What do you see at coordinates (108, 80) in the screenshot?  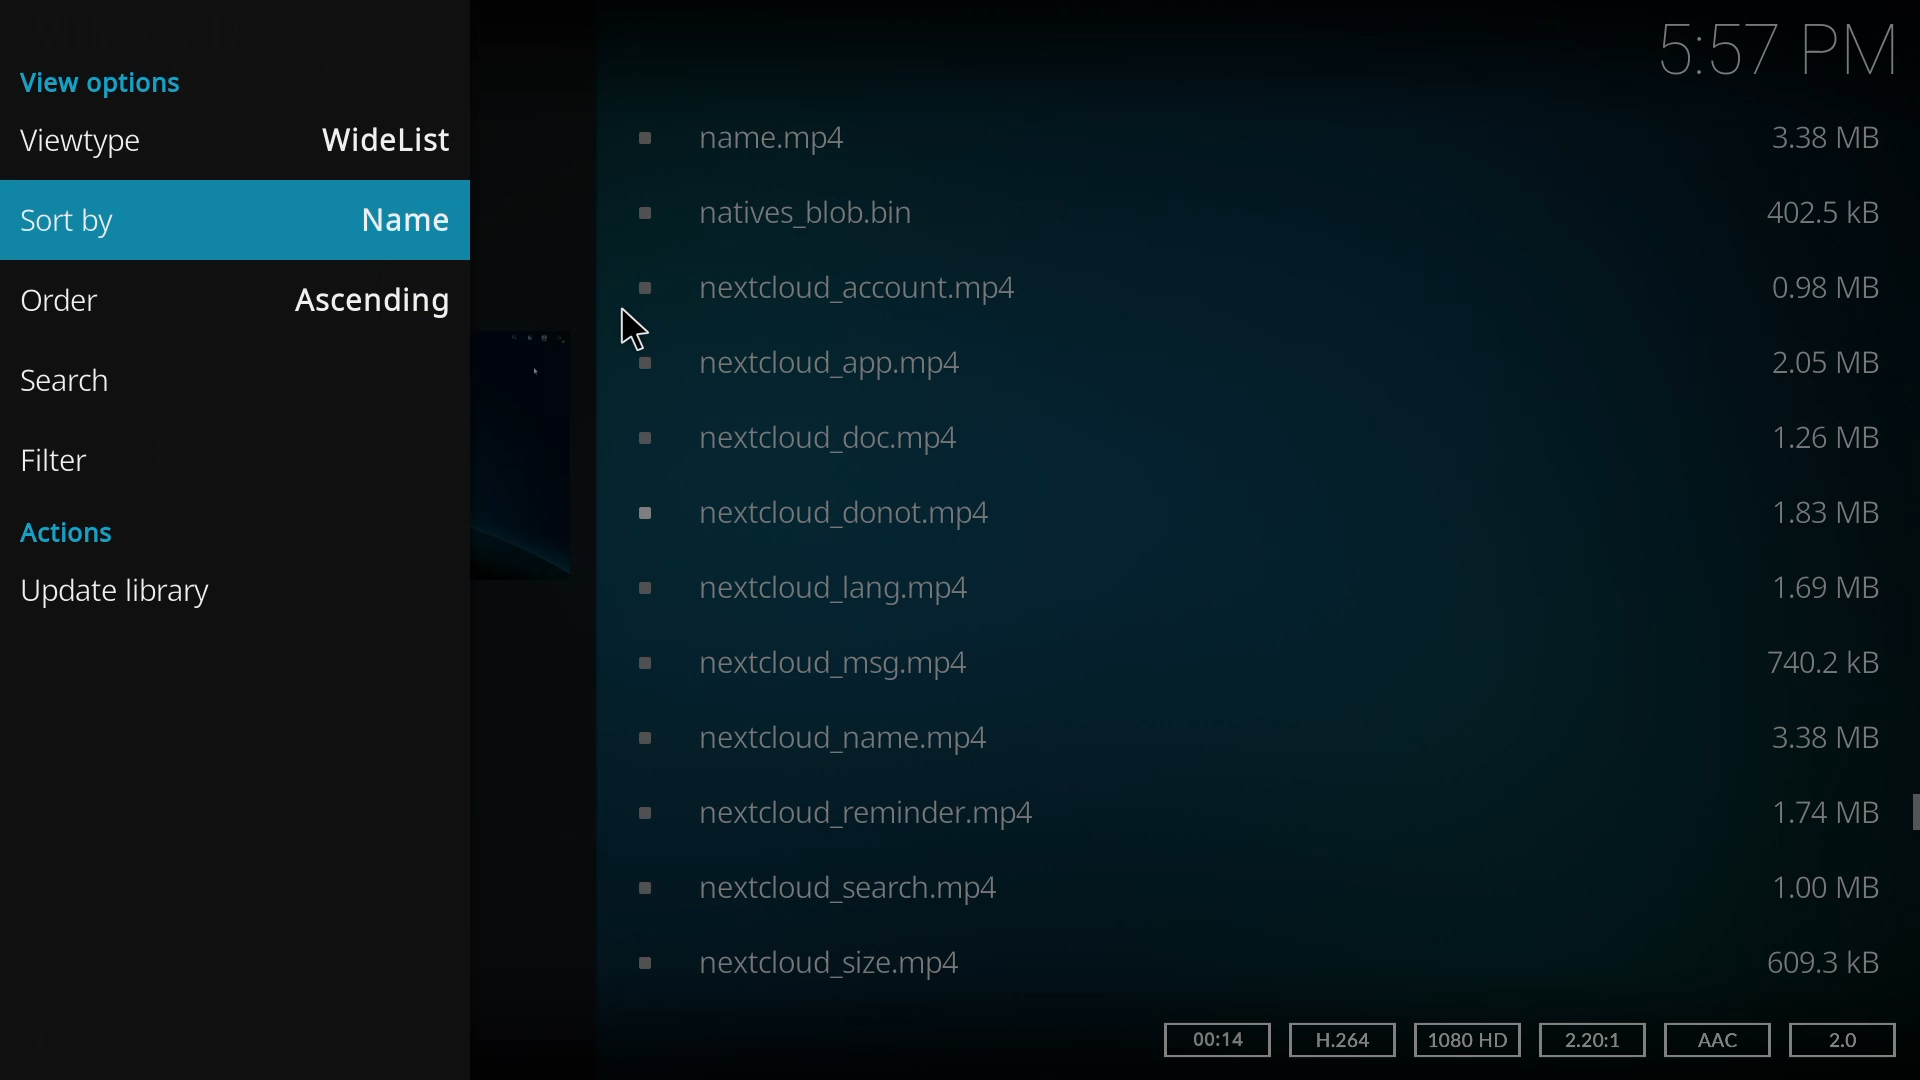 I see `view options` at bounding box center [108, 80].